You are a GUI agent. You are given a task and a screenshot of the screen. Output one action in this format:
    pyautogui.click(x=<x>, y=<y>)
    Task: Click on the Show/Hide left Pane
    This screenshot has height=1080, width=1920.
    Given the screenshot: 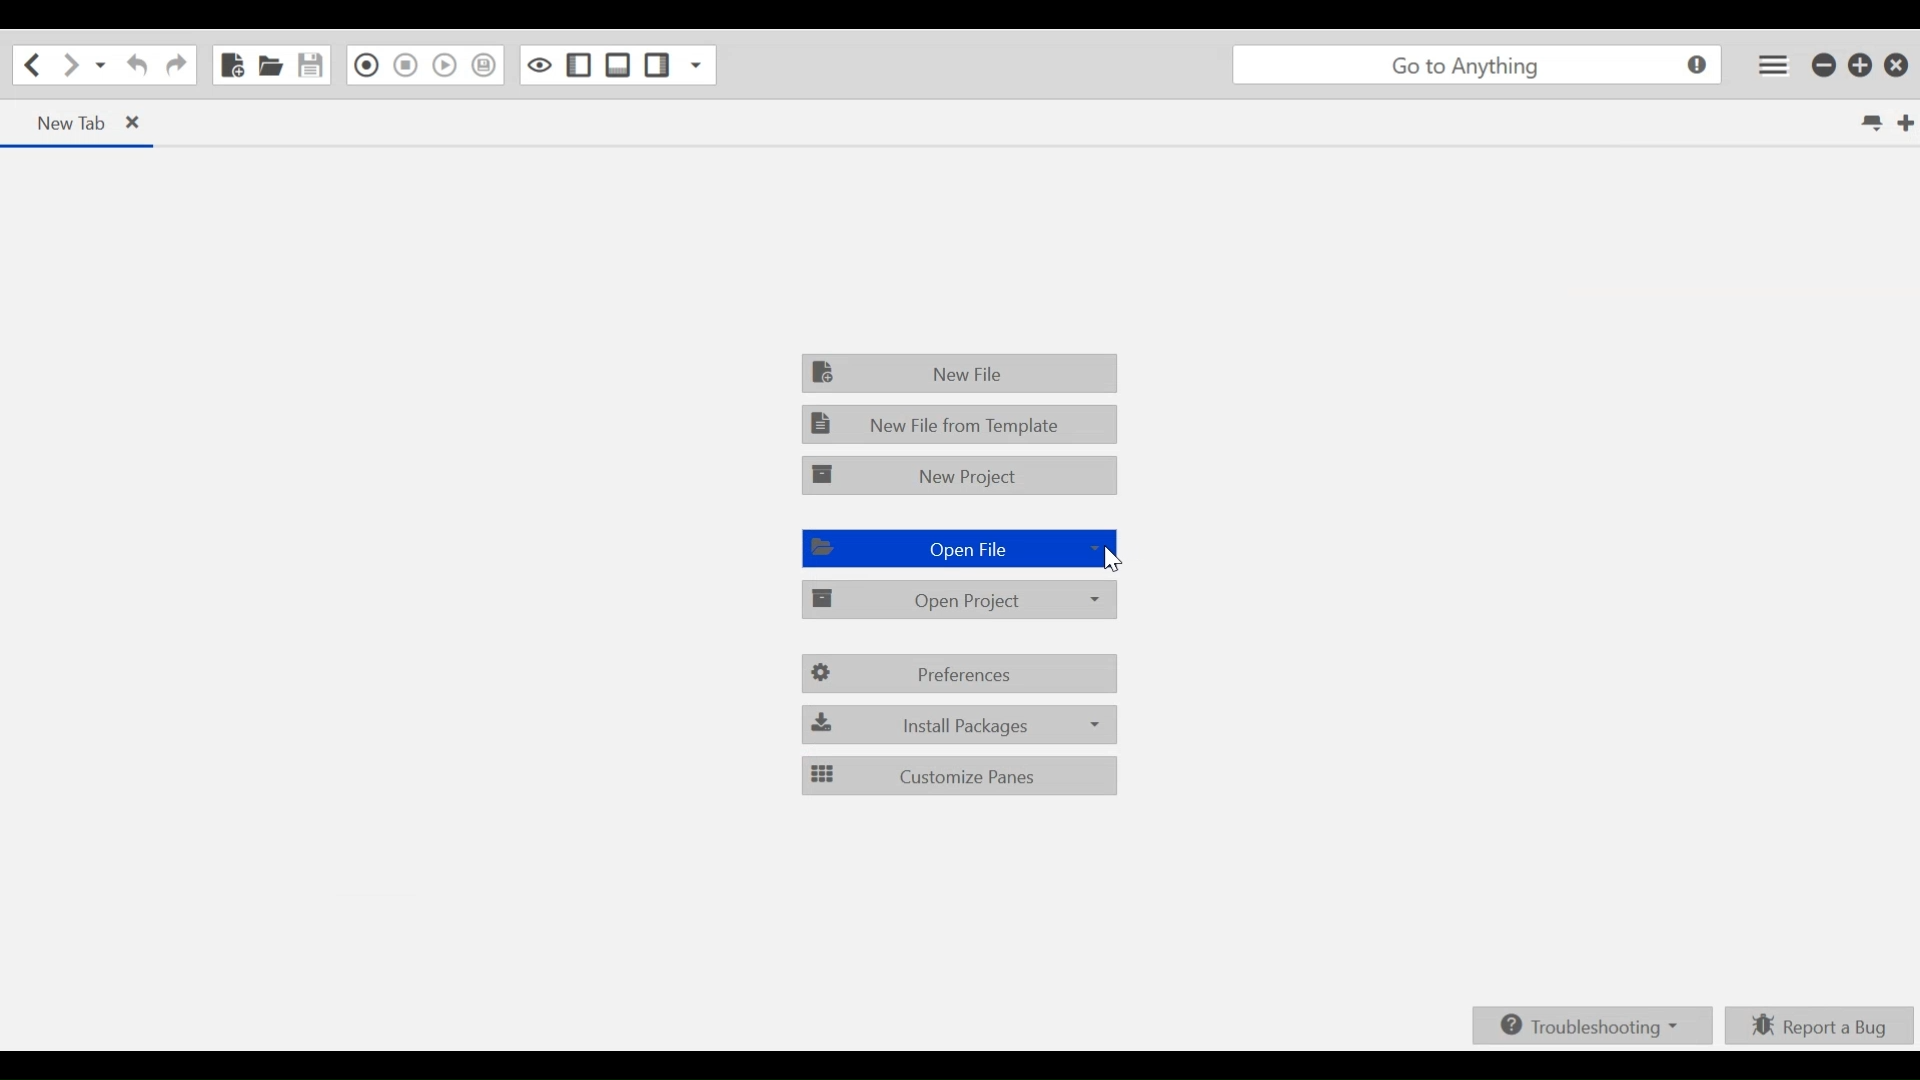 What is the action you would take?
    pyautogui.click(x=579, y=66)
    